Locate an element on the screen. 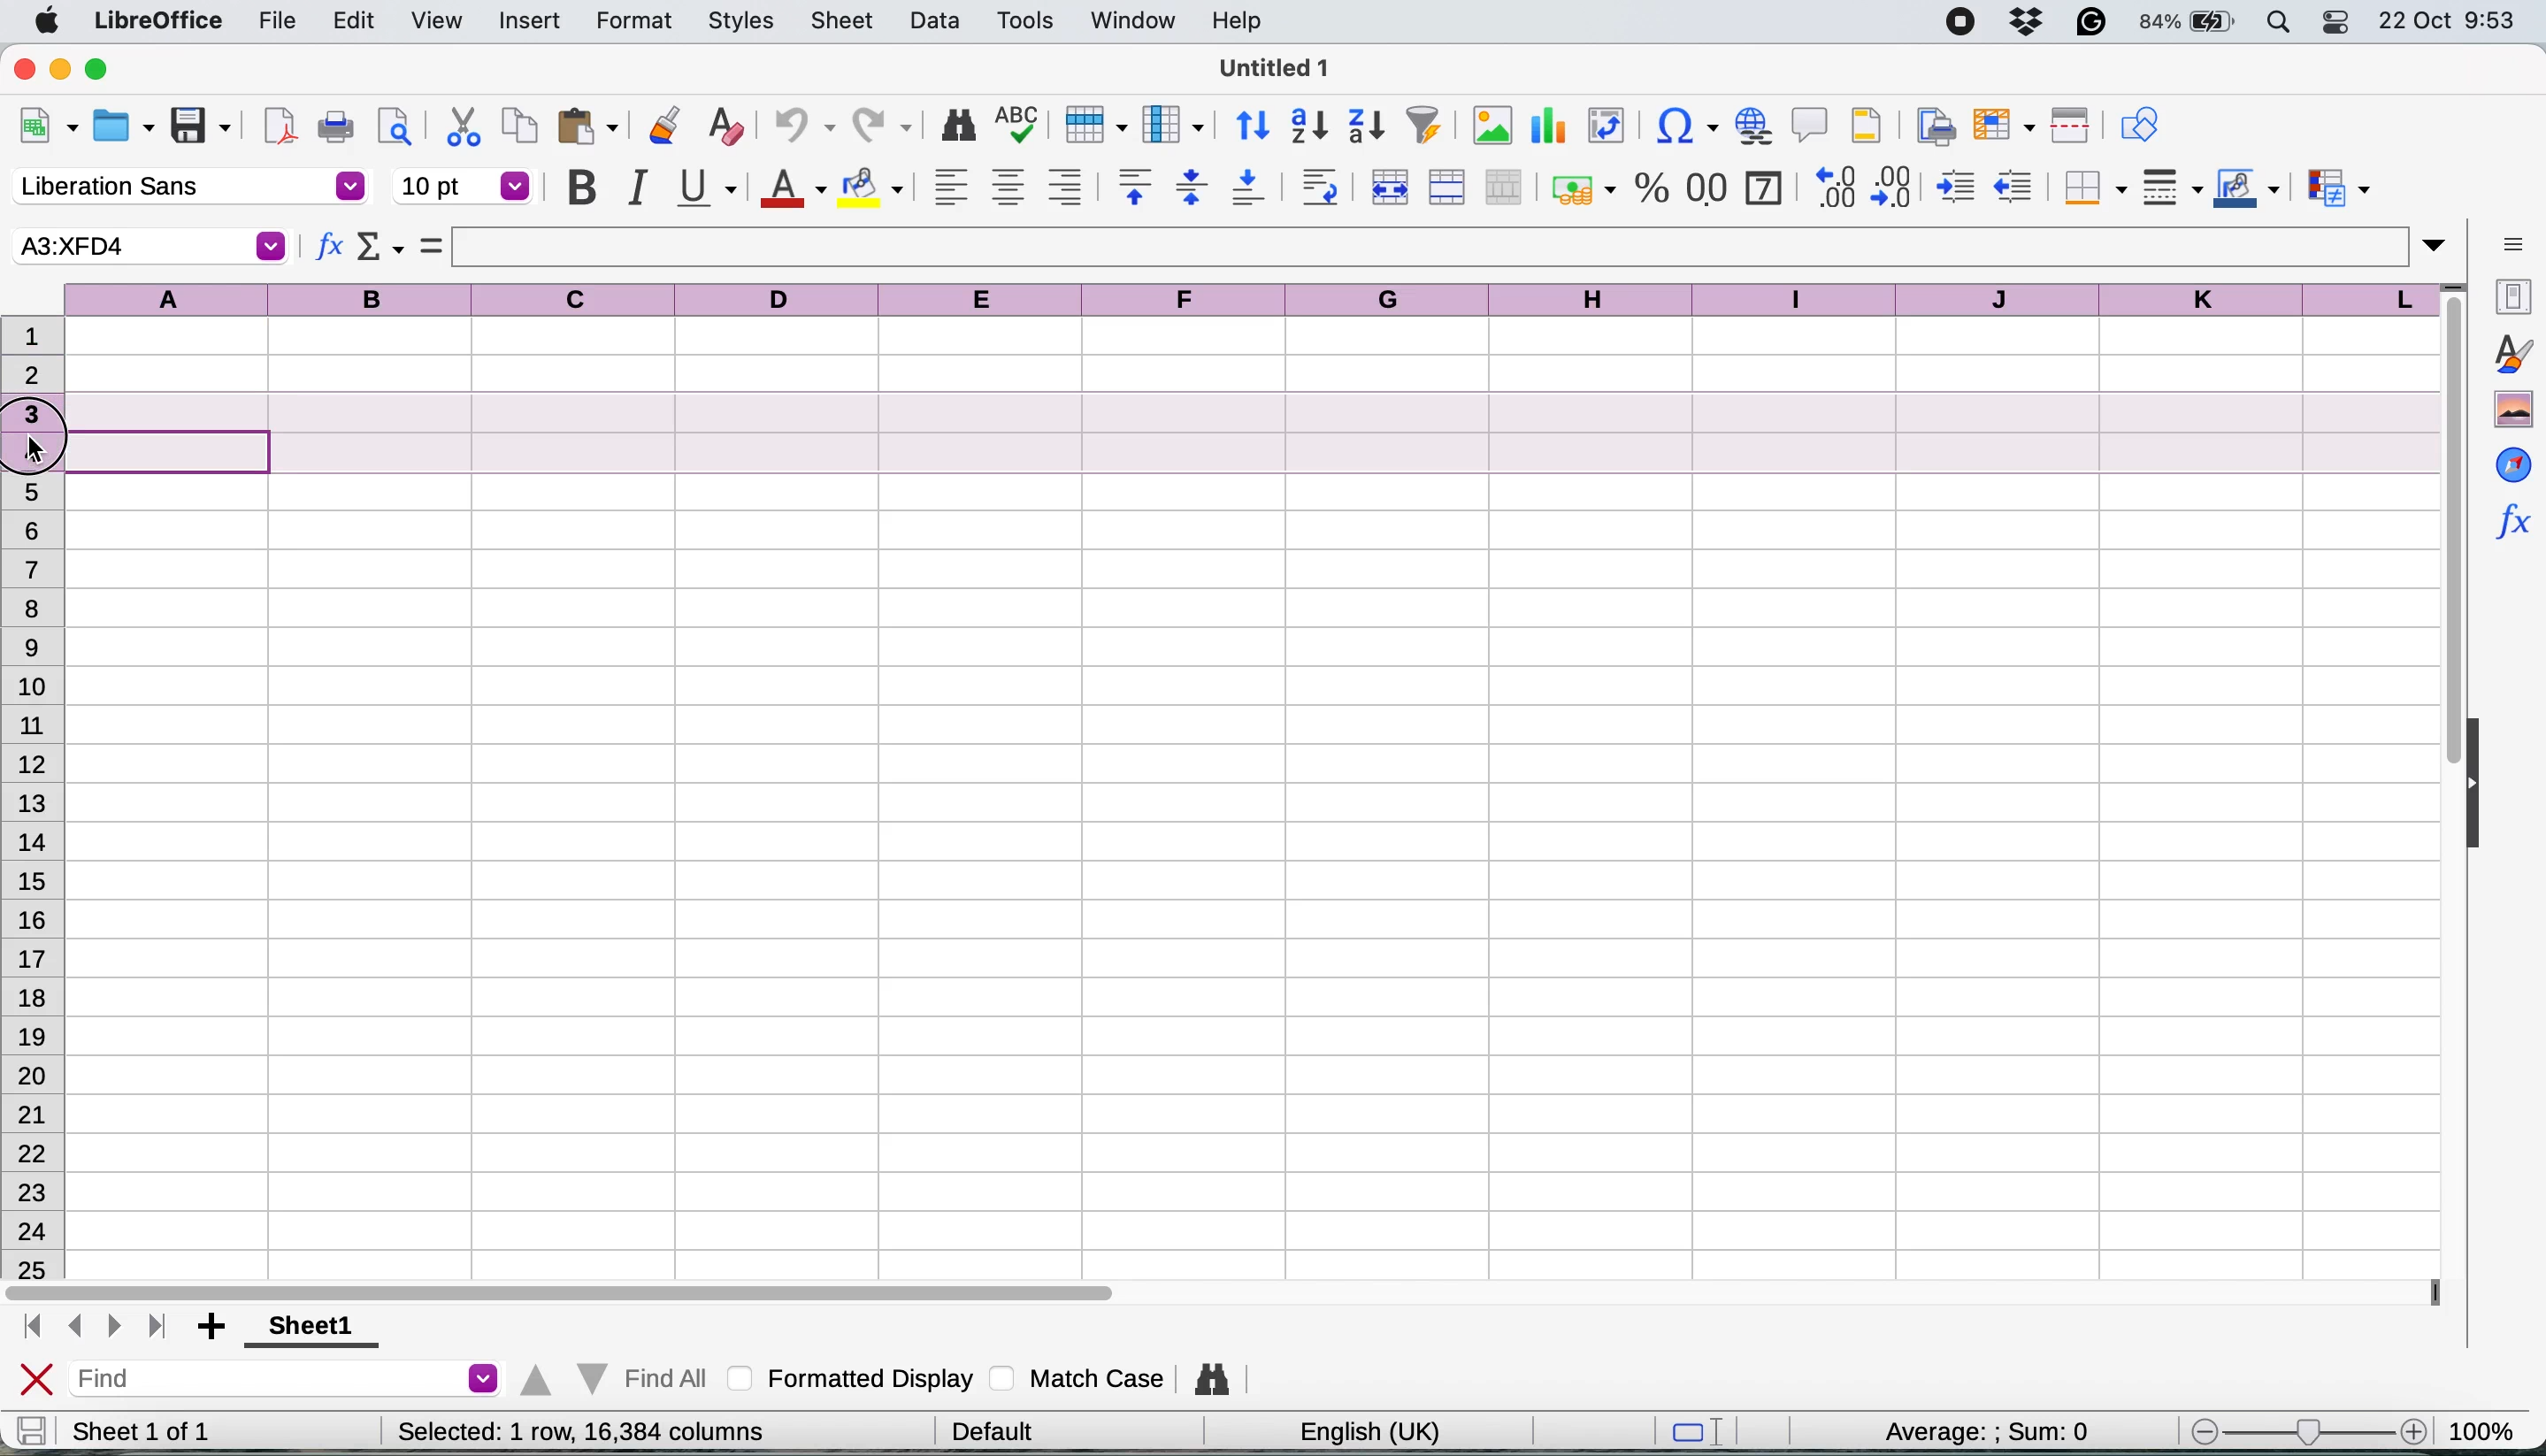  font size is located at coordinates (464, 186).